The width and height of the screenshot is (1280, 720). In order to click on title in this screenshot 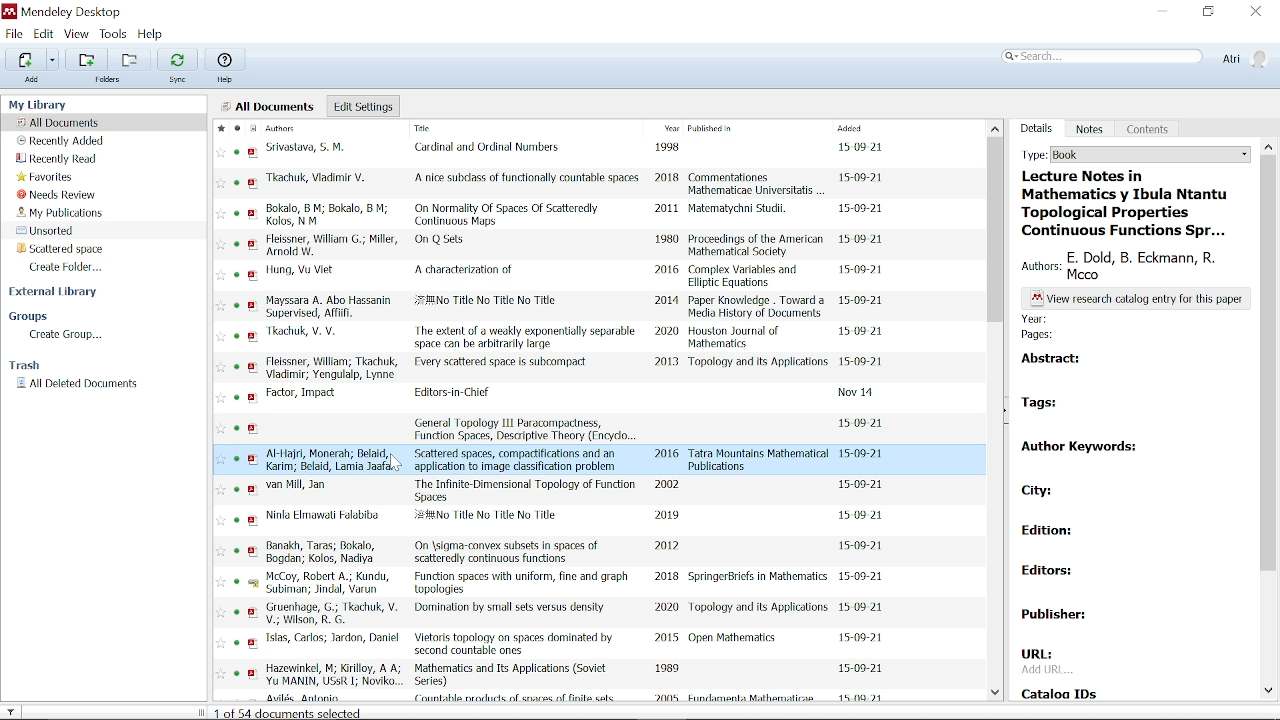, I will do `click(528, 178)`.